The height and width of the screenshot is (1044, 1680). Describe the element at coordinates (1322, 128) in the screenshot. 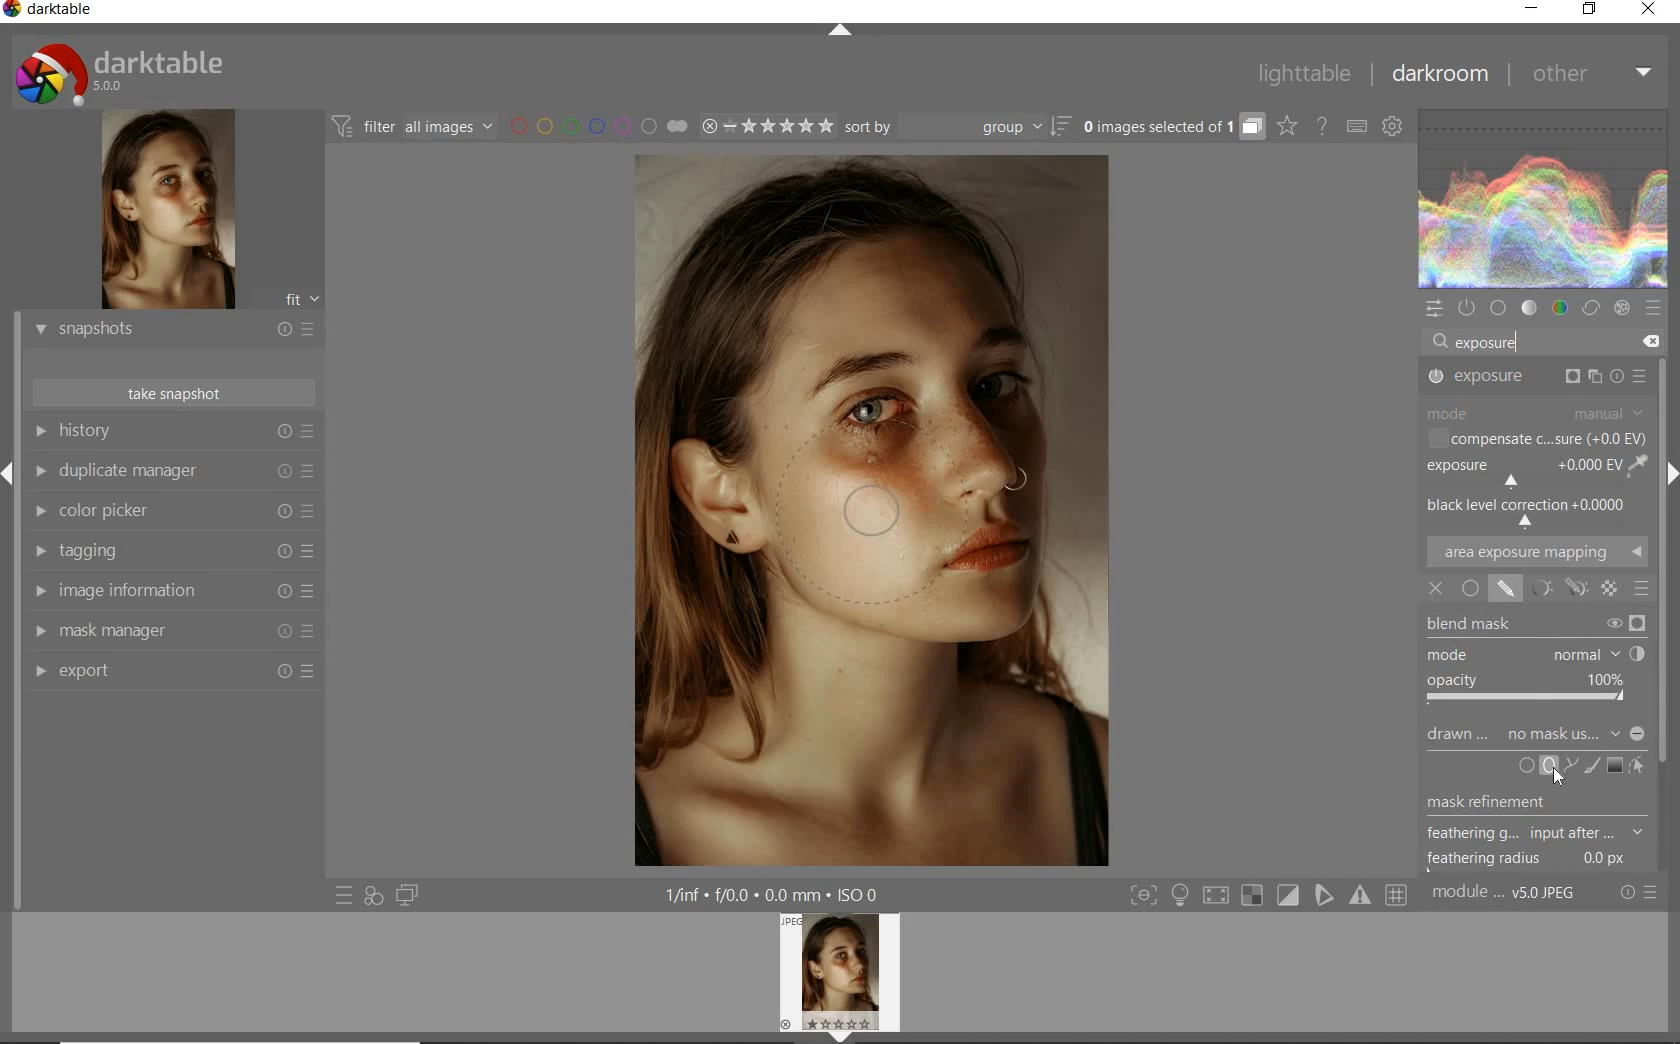

I see `enable online help` at that location.